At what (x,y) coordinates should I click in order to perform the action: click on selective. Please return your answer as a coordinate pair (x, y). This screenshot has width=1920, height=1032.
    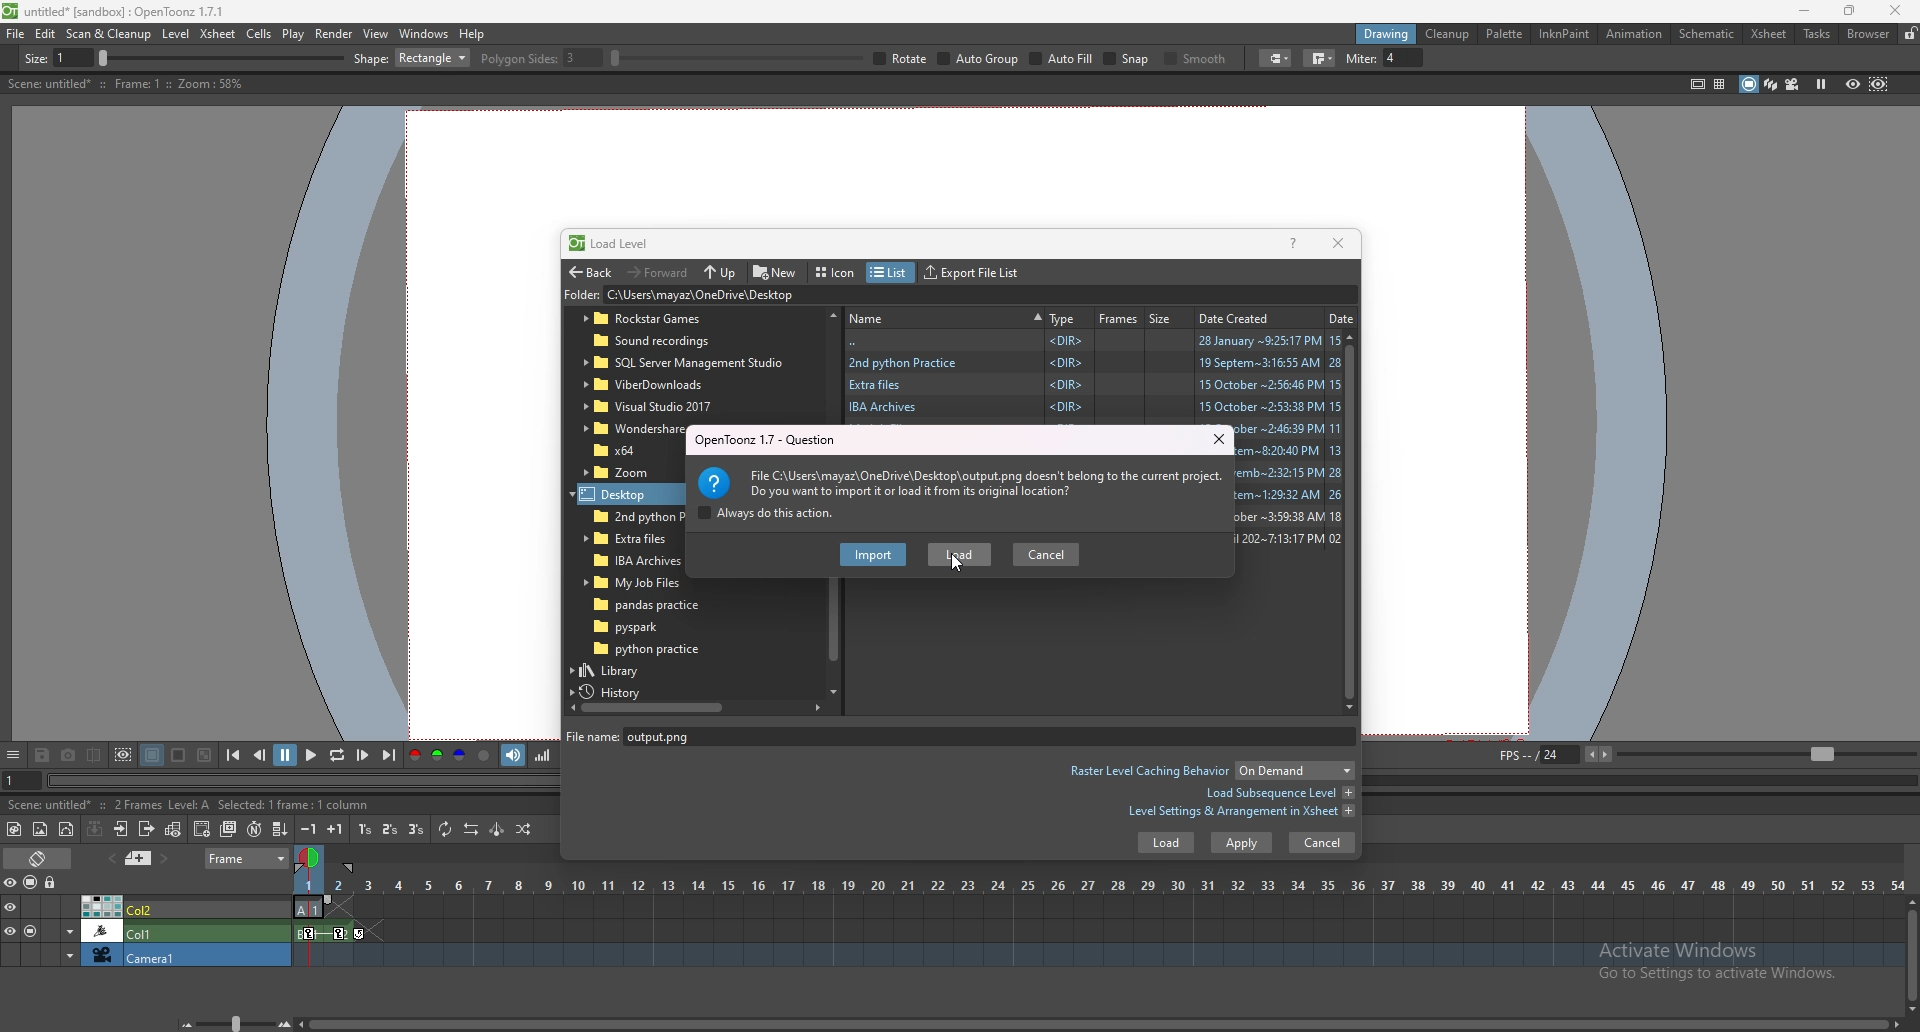
    Looking at the image, I should click on (1374, 59).